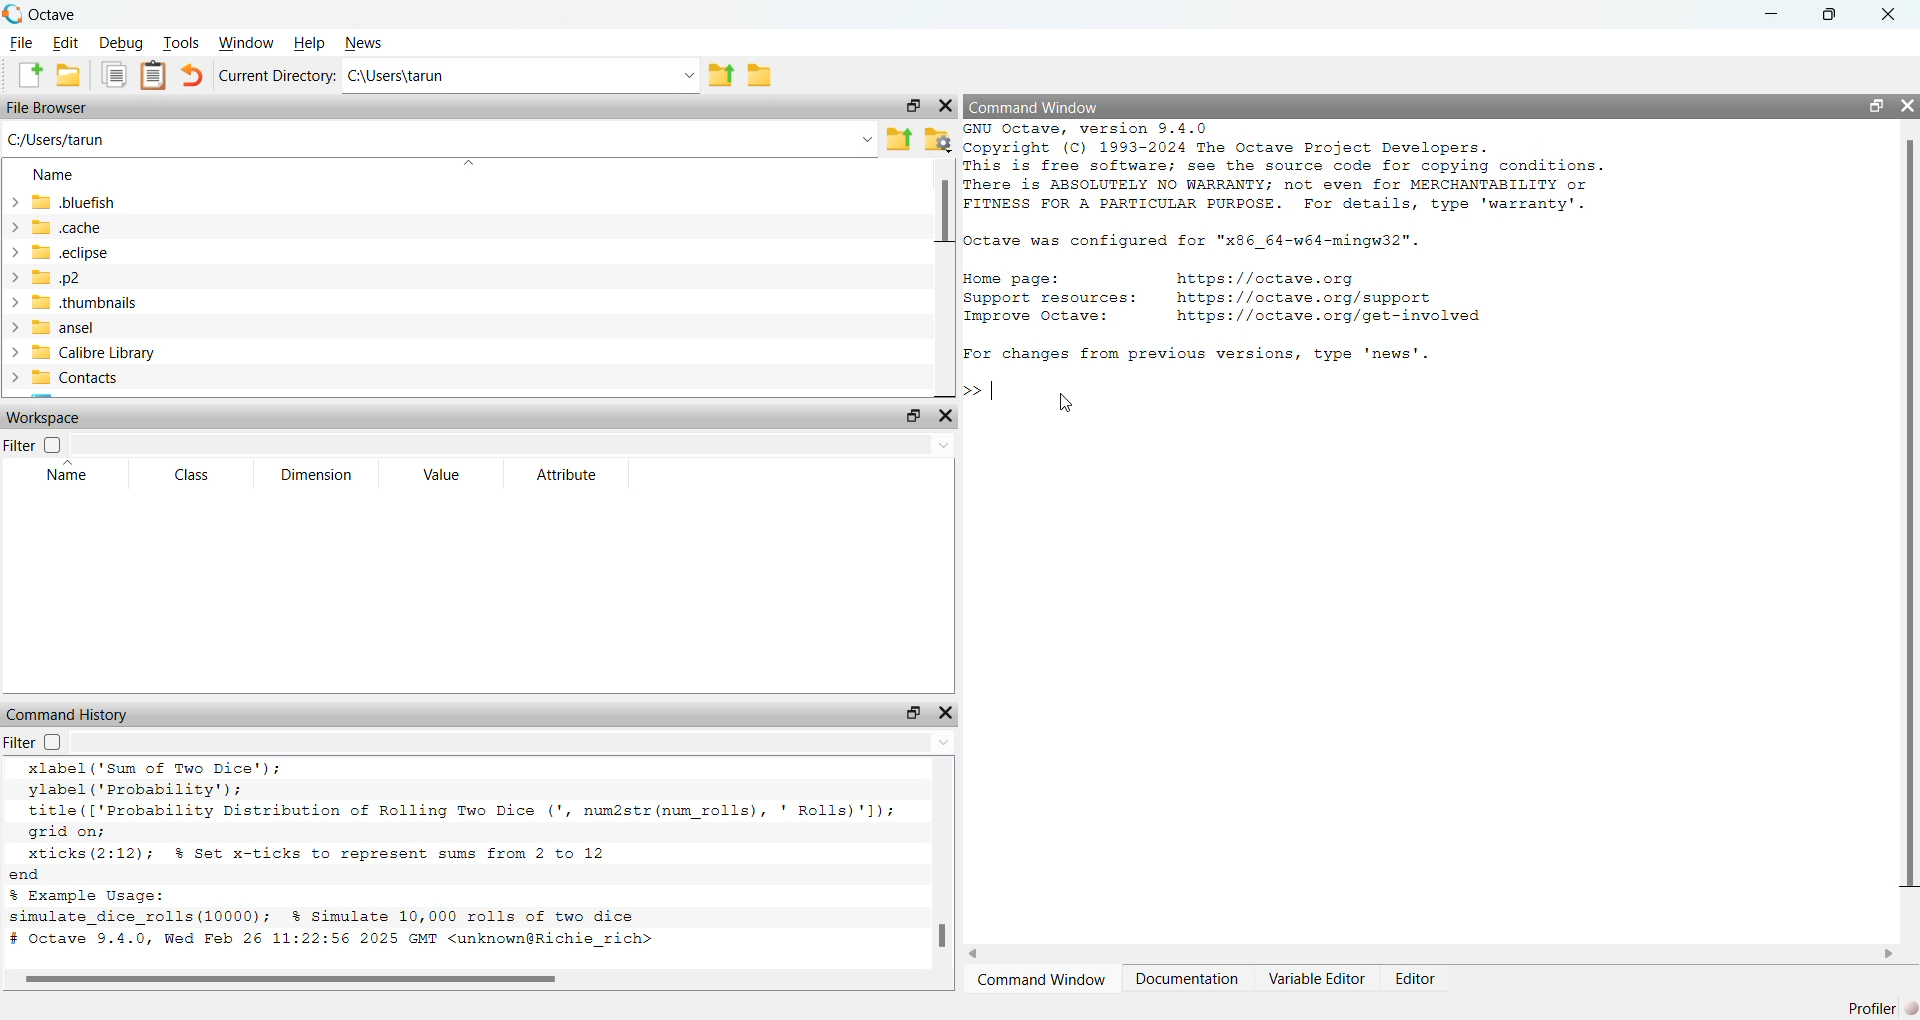 The height and width of the screenshot is (1020, 1920). What do you see at coordinates (113, 74) in the screenshot?
I see `Copy` at bounding box center [113, 74].